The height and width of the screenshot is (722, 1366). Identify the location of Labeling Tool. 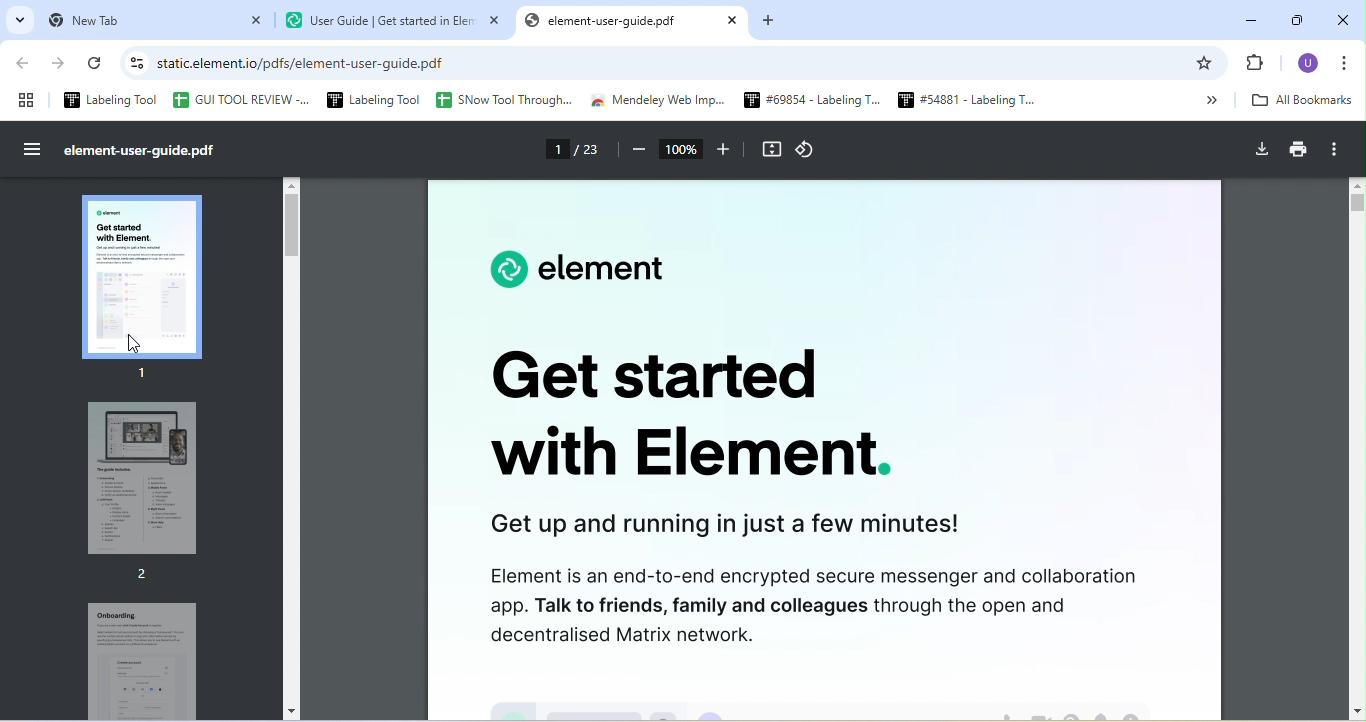
(112, 100).